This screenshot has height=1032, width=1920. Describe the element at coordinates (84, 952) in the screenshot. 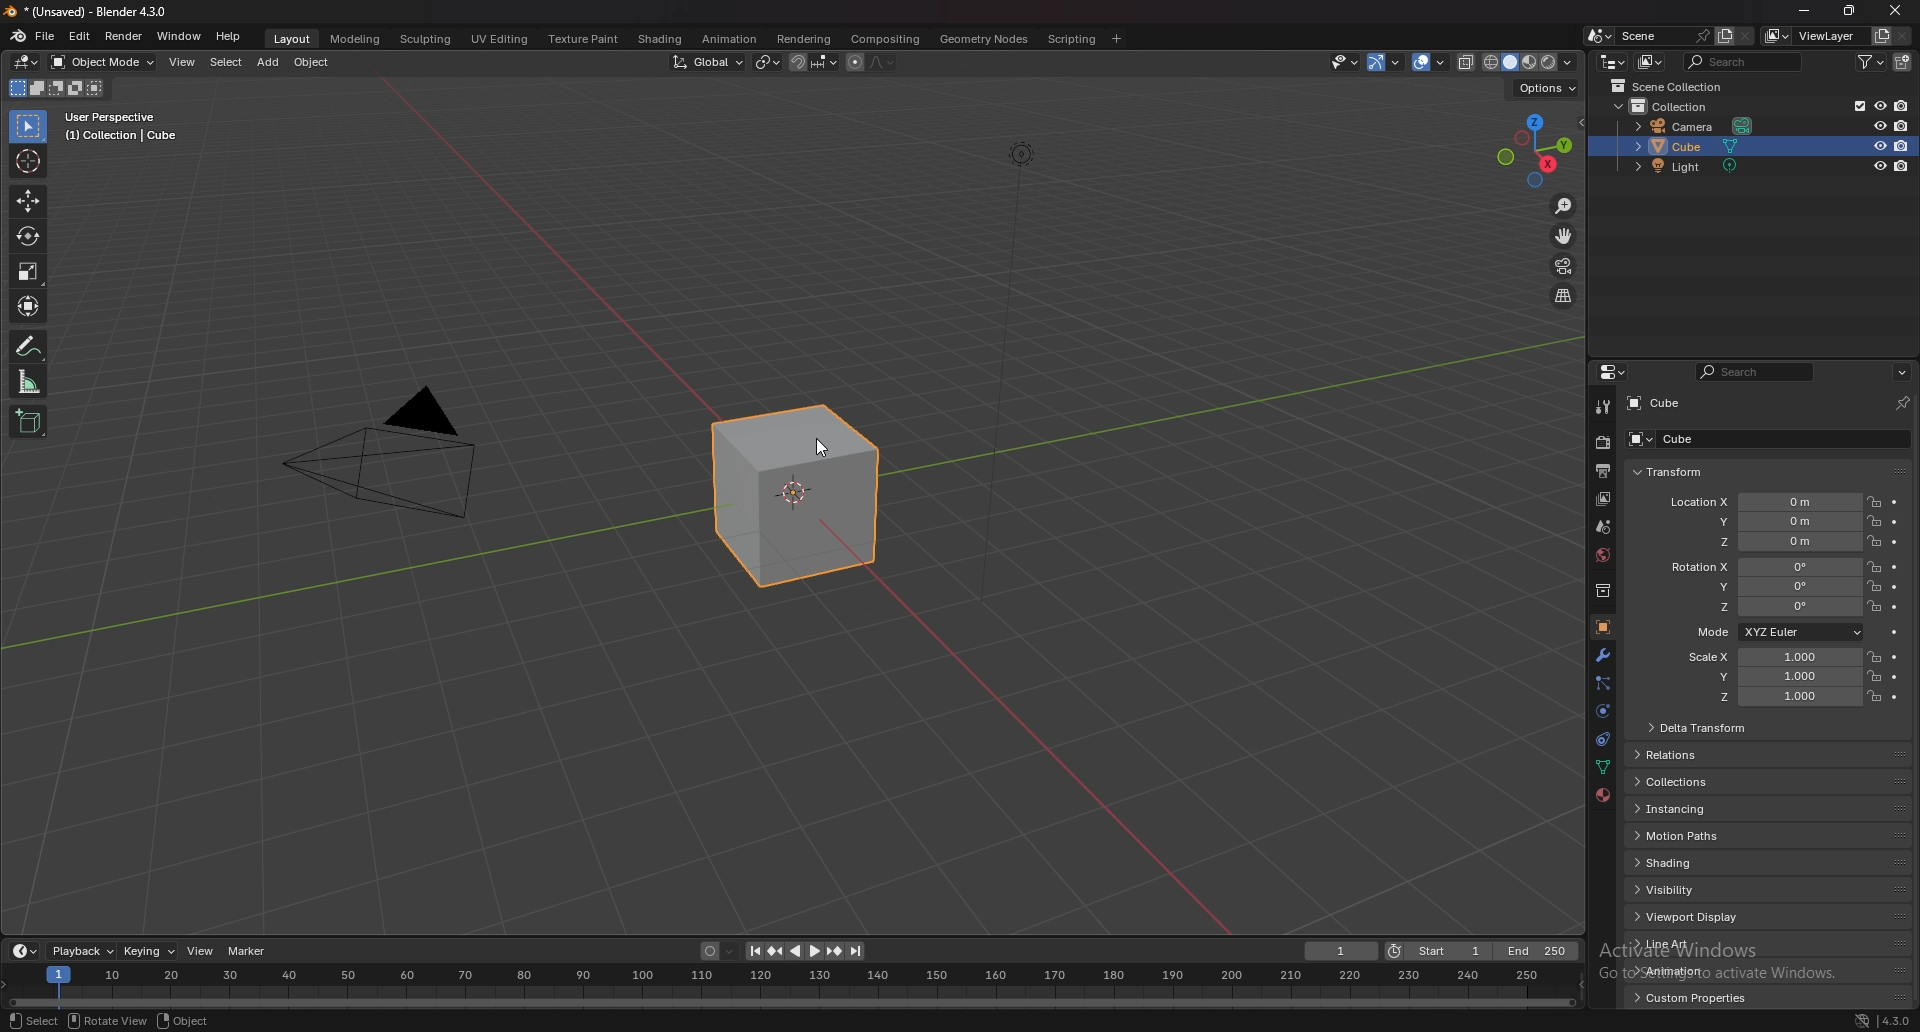

I see `playback` at that location.